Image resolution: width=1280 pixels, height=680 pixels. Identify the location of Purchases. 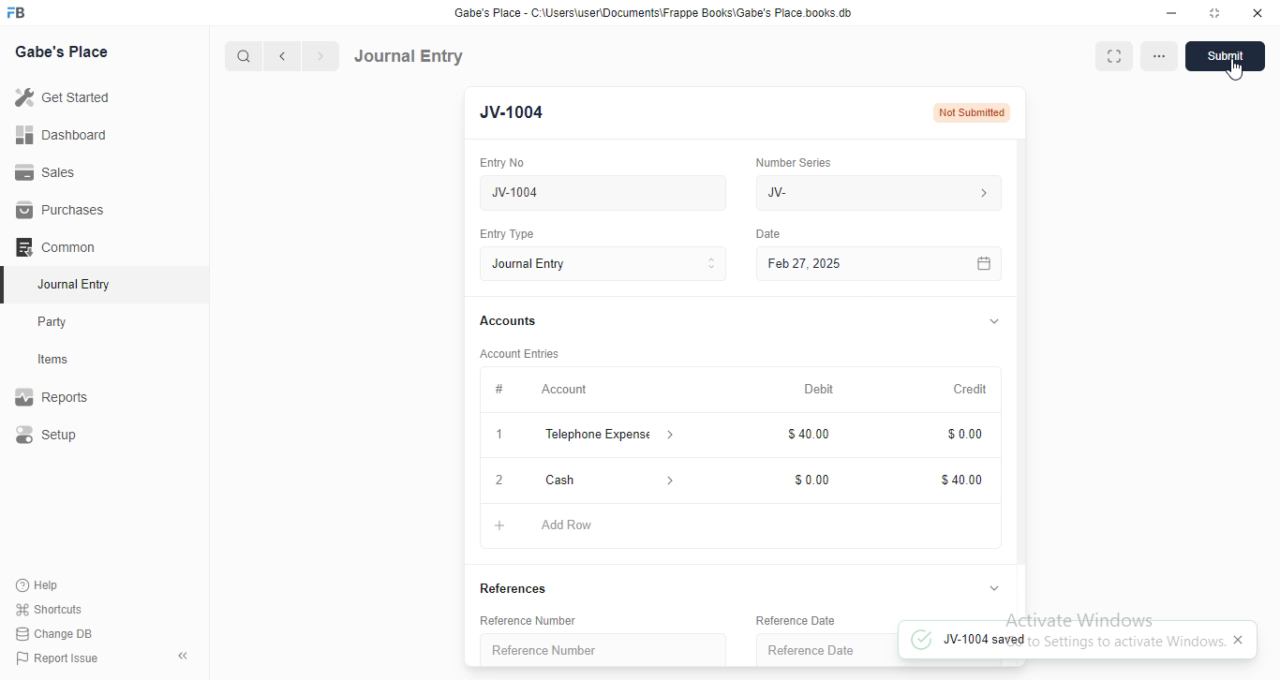
(56, 208).